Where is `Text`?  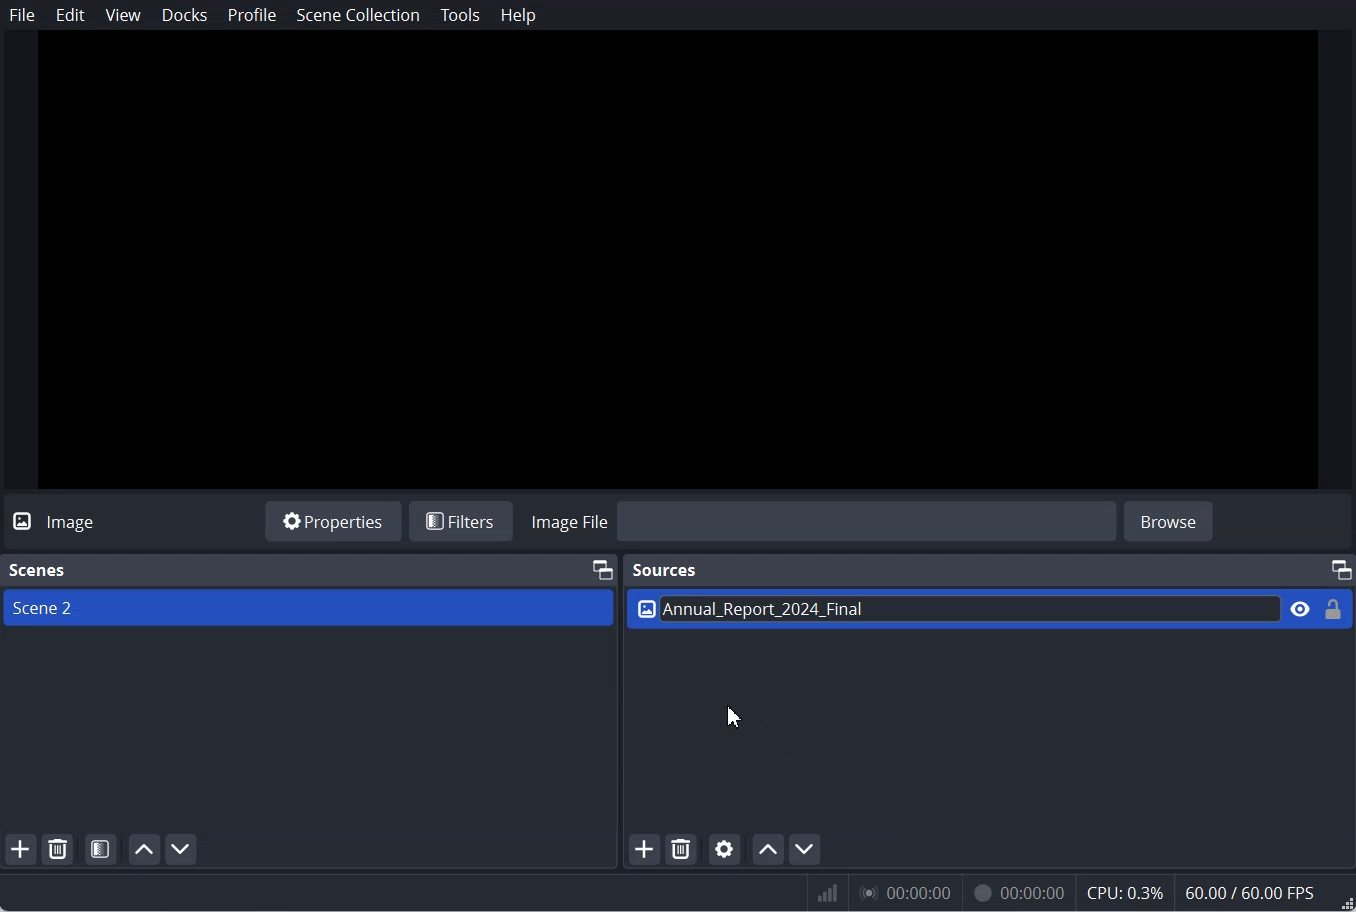 Text is located at coordinates (38, 571).